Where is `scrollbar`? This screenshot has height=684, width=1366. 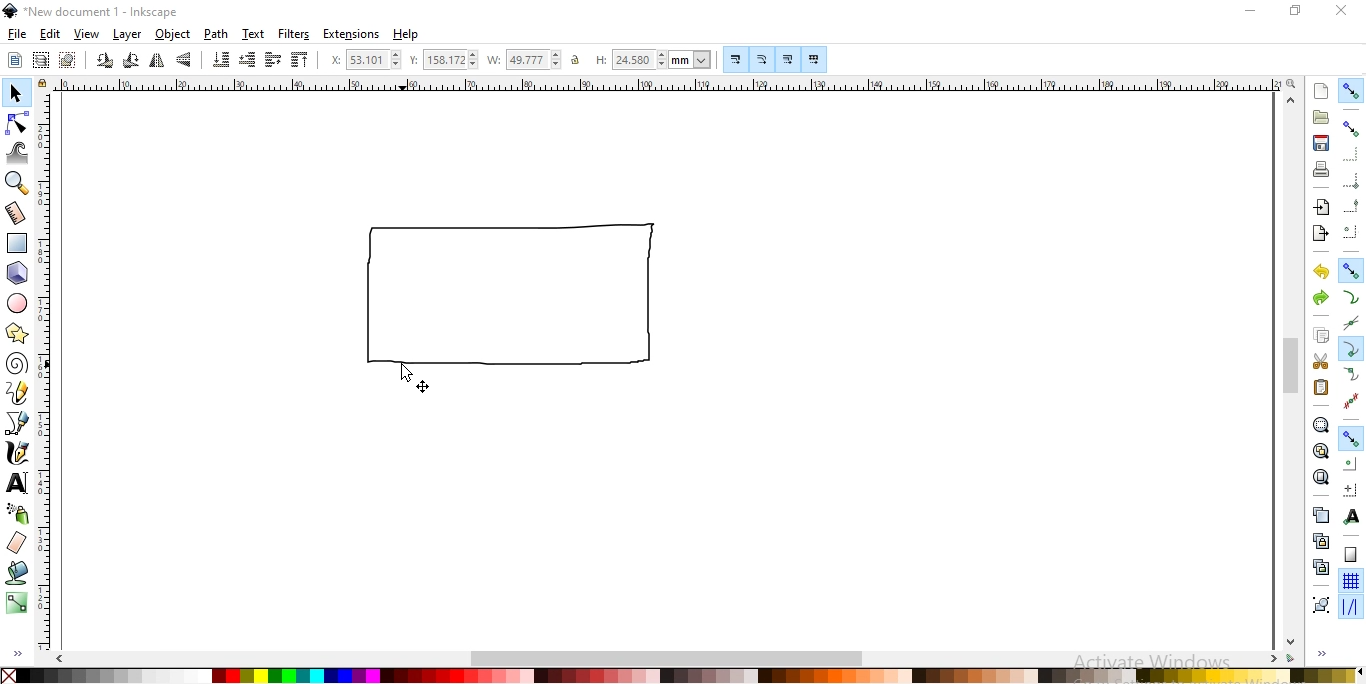 scrollbar is located at coordinates (1291, 367).